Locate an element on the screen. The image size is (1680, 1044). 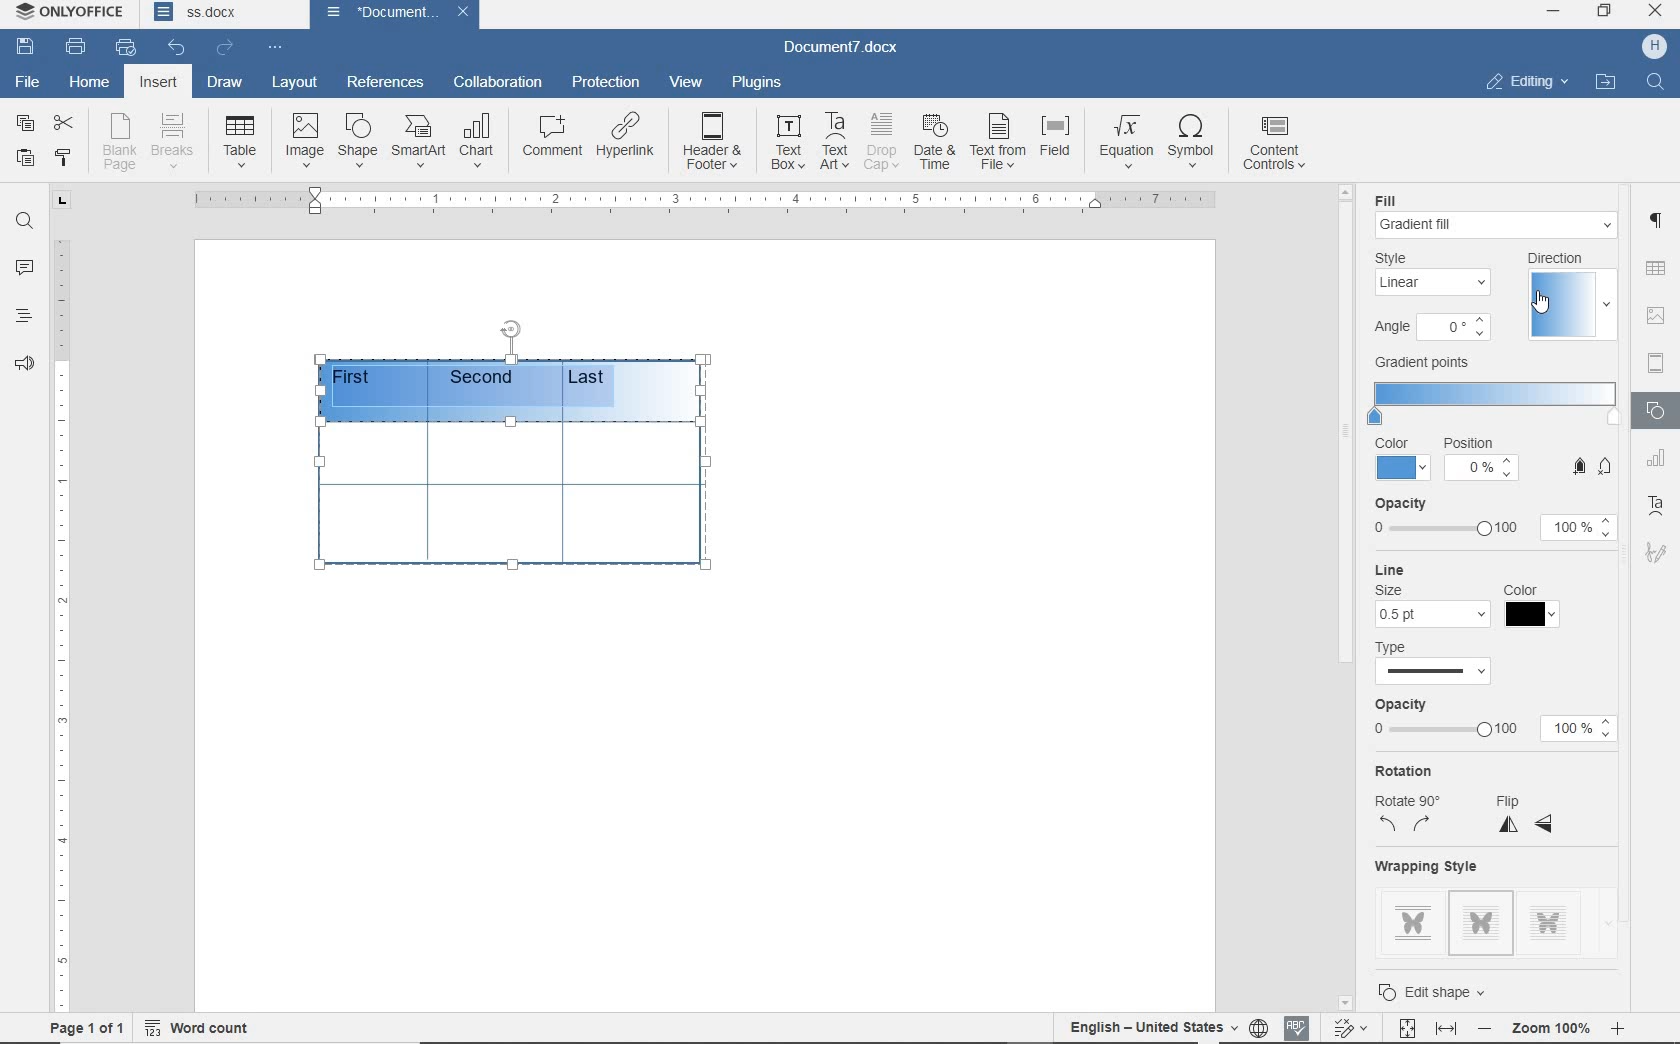
shape settings is located at coordinates (1653, 413).